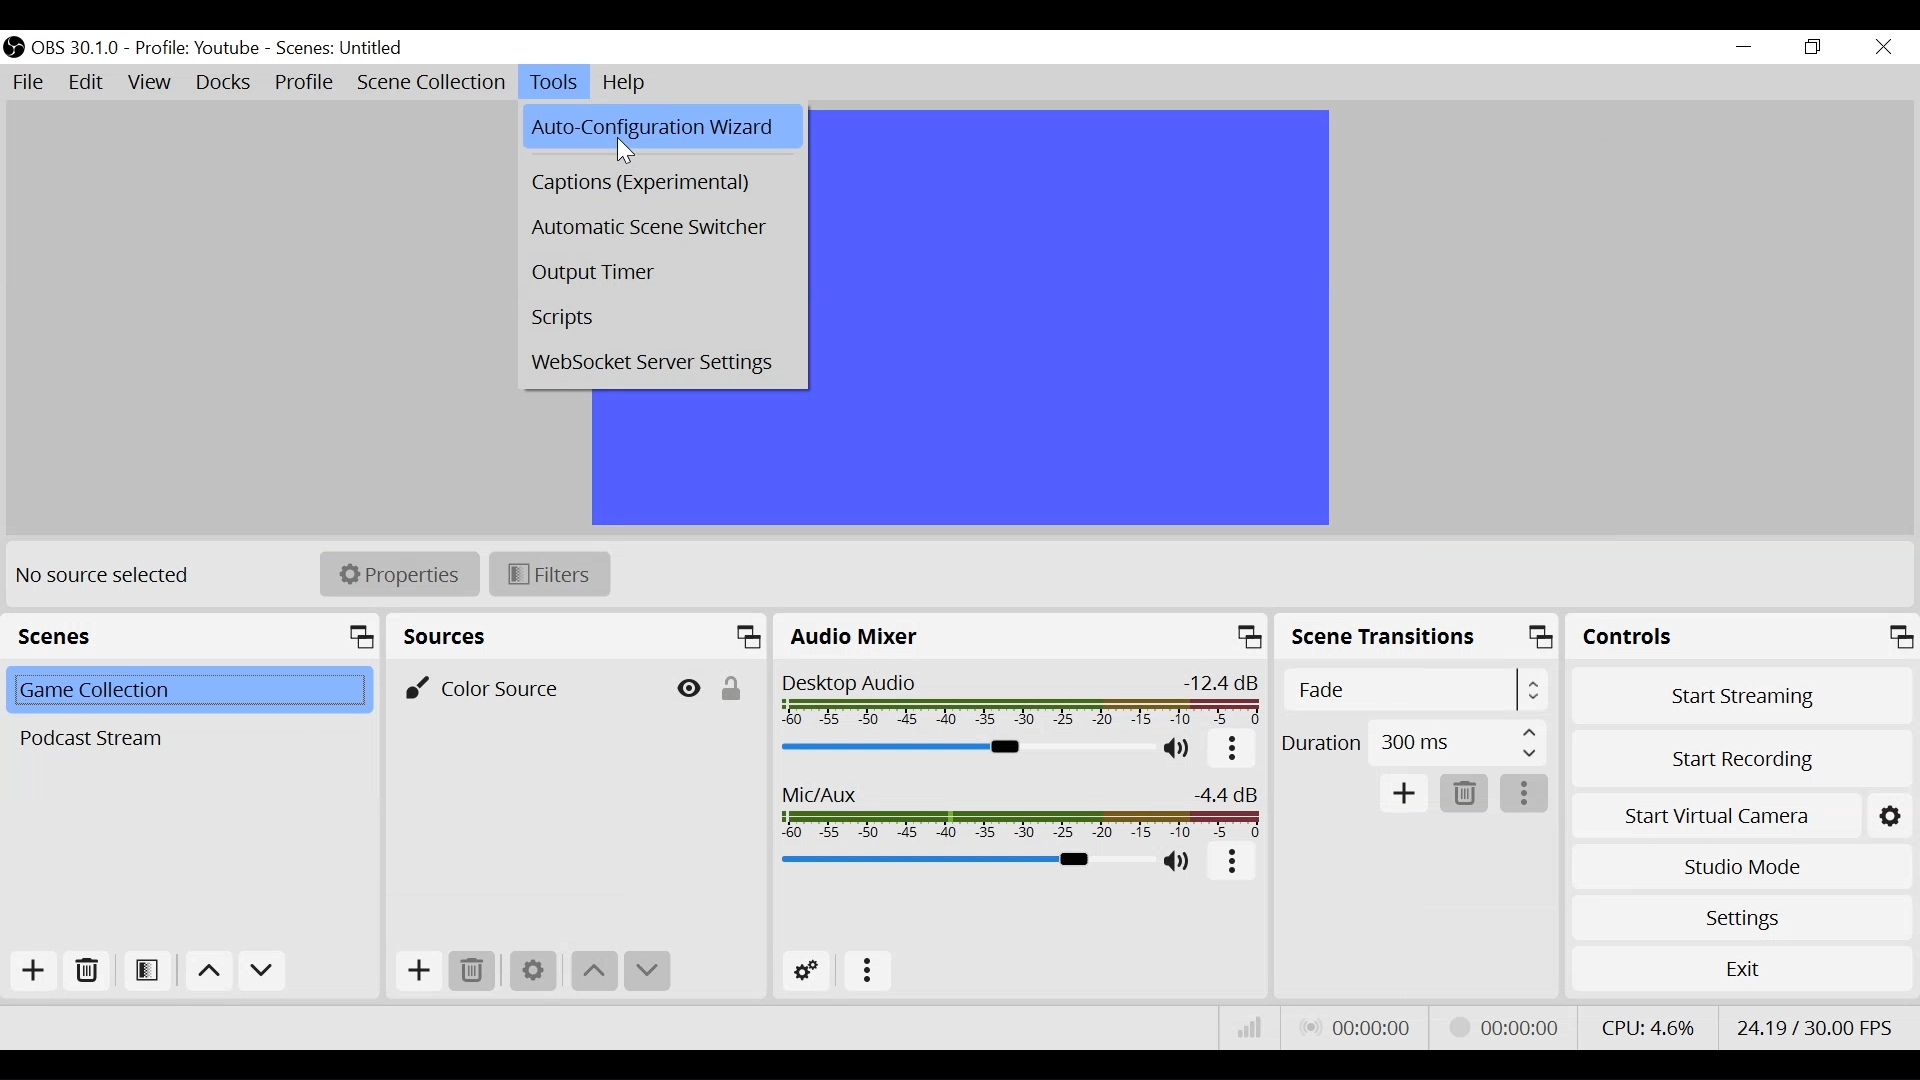 The width and height of the screenshot is (1920, 1080). I want to click on more options, so click(1232, 862).